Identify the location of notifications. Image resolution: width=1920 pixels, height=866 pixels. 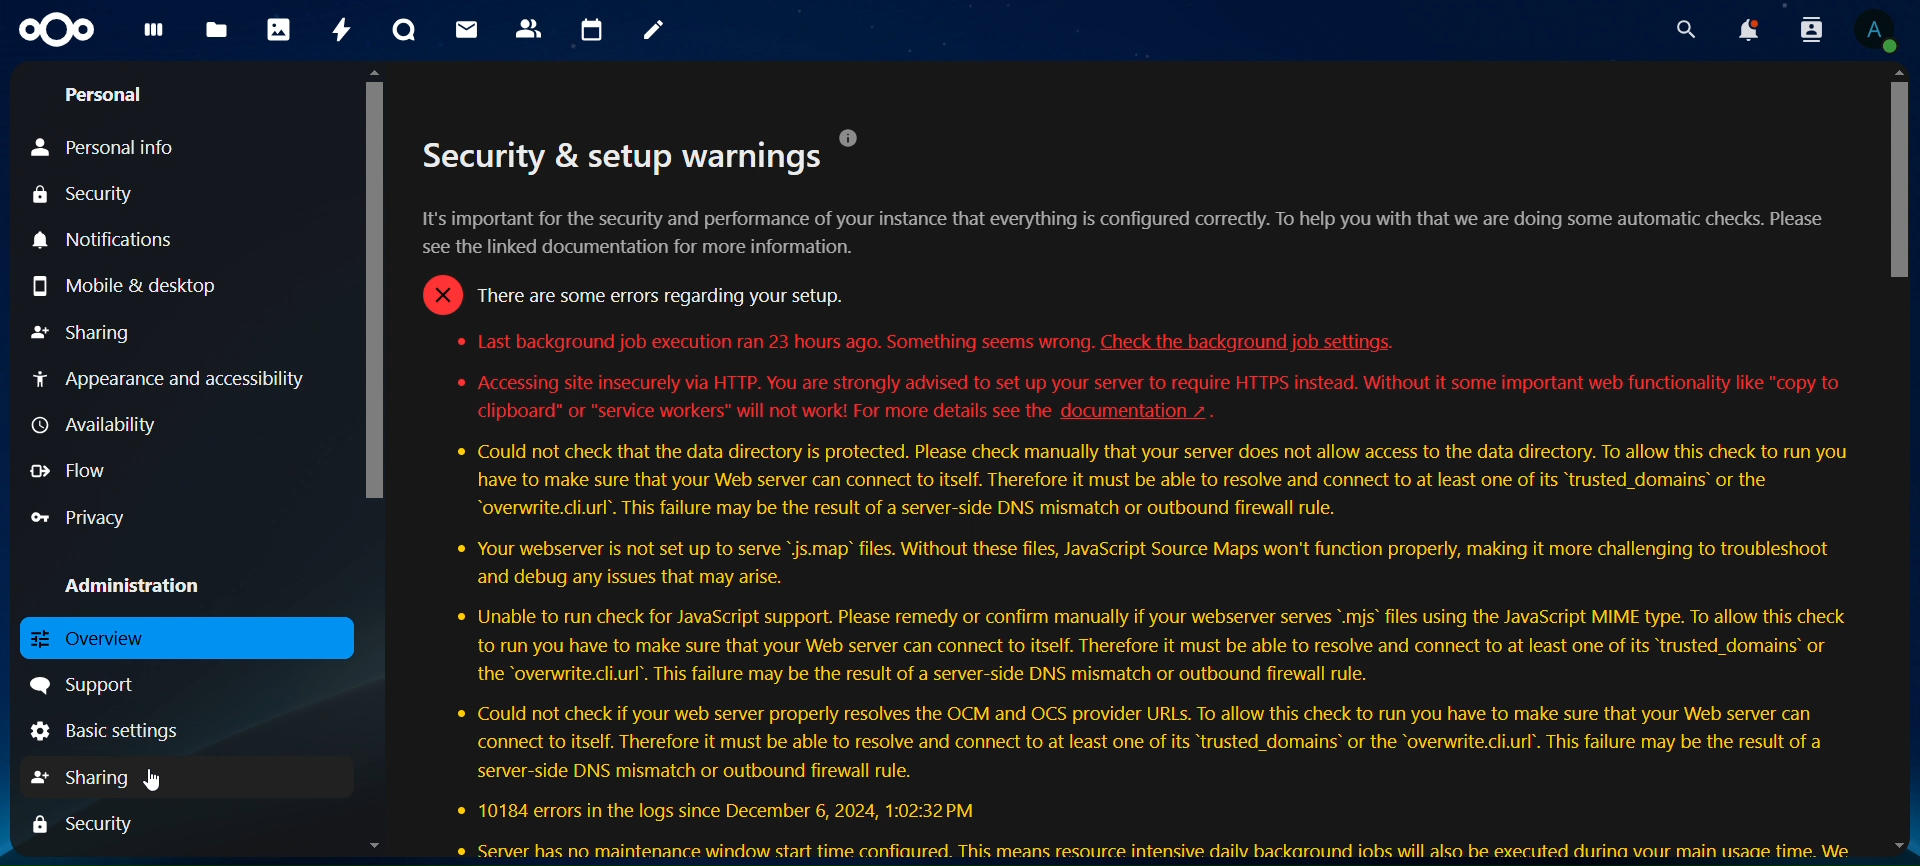
(1750, 30).